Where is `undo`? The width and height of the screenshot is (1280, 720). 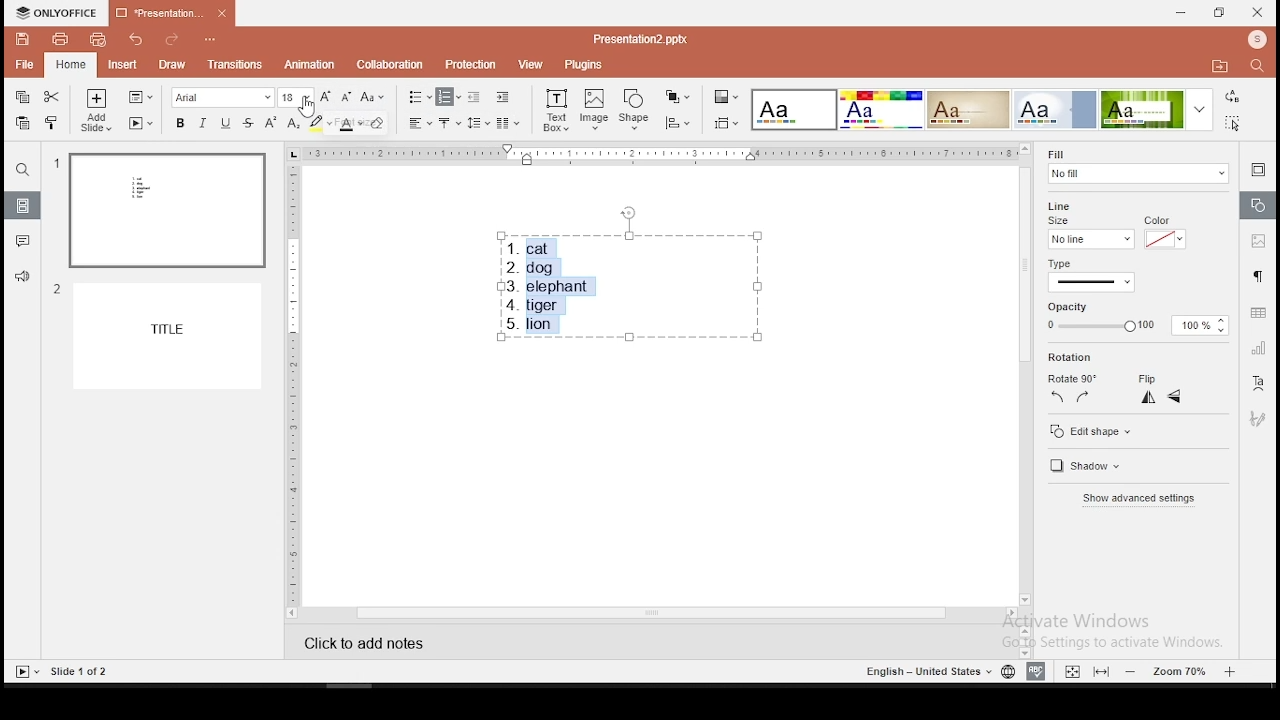
undo is located at coordinates (136, 39).